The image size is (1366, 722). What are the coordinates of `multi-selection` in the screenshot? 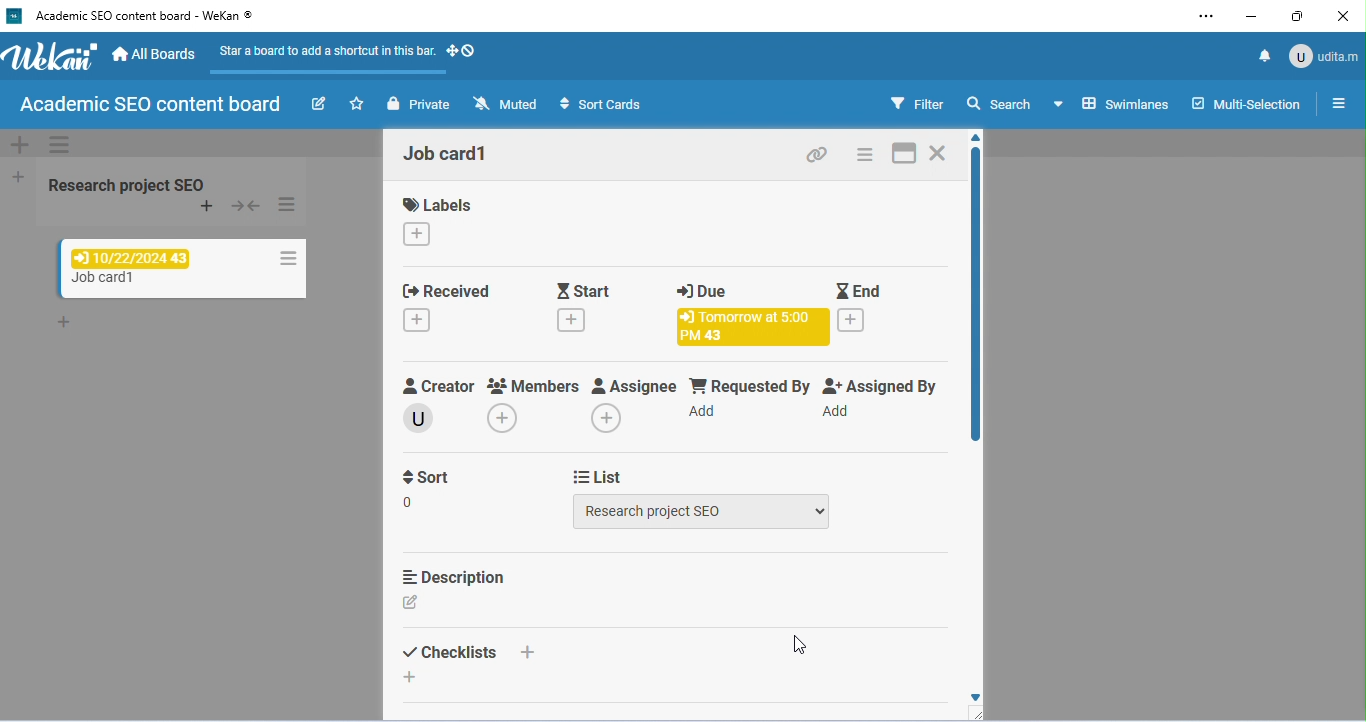 It's located at (1244, 104).